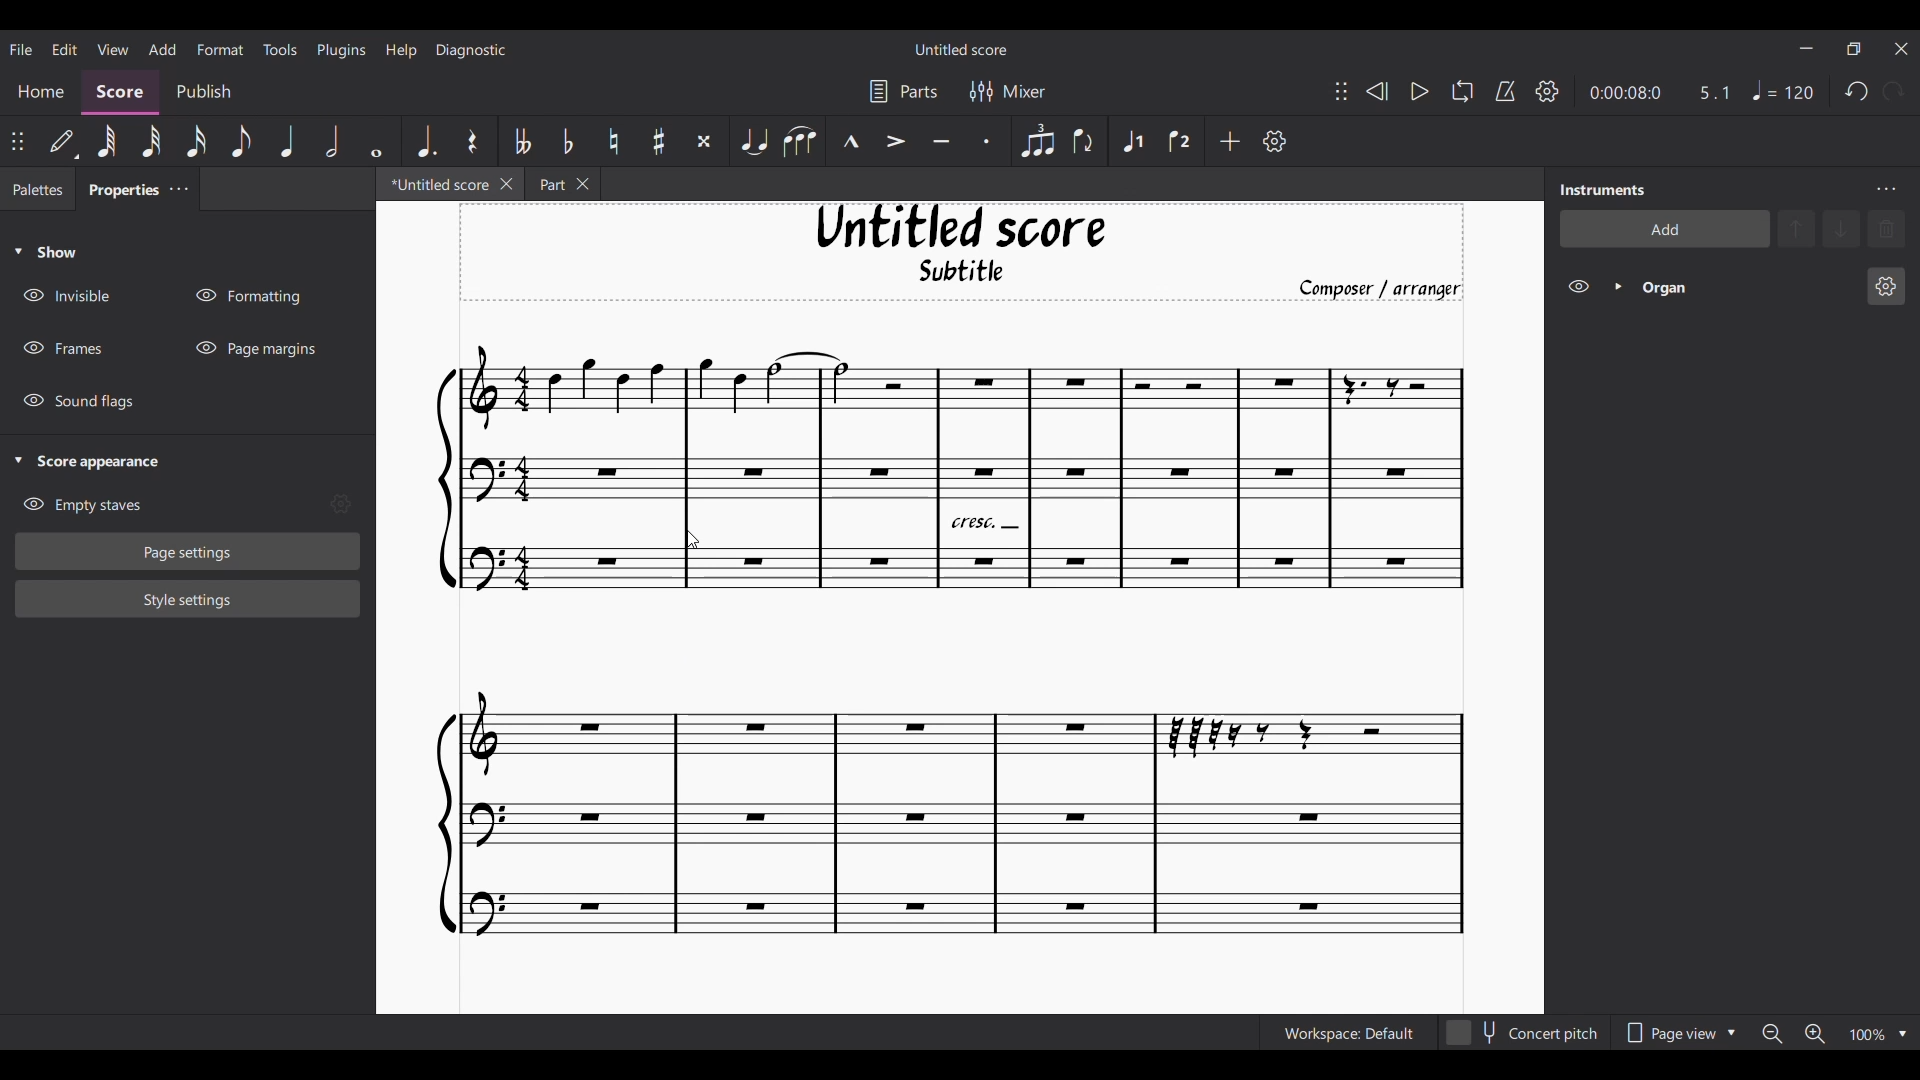 Image resolution: width=1920 pixels, height=1080 pixels. What do you see at coordinates (1376, 91) in the screenshot?
I see `Rewind` at bounding box center [1376, 91].